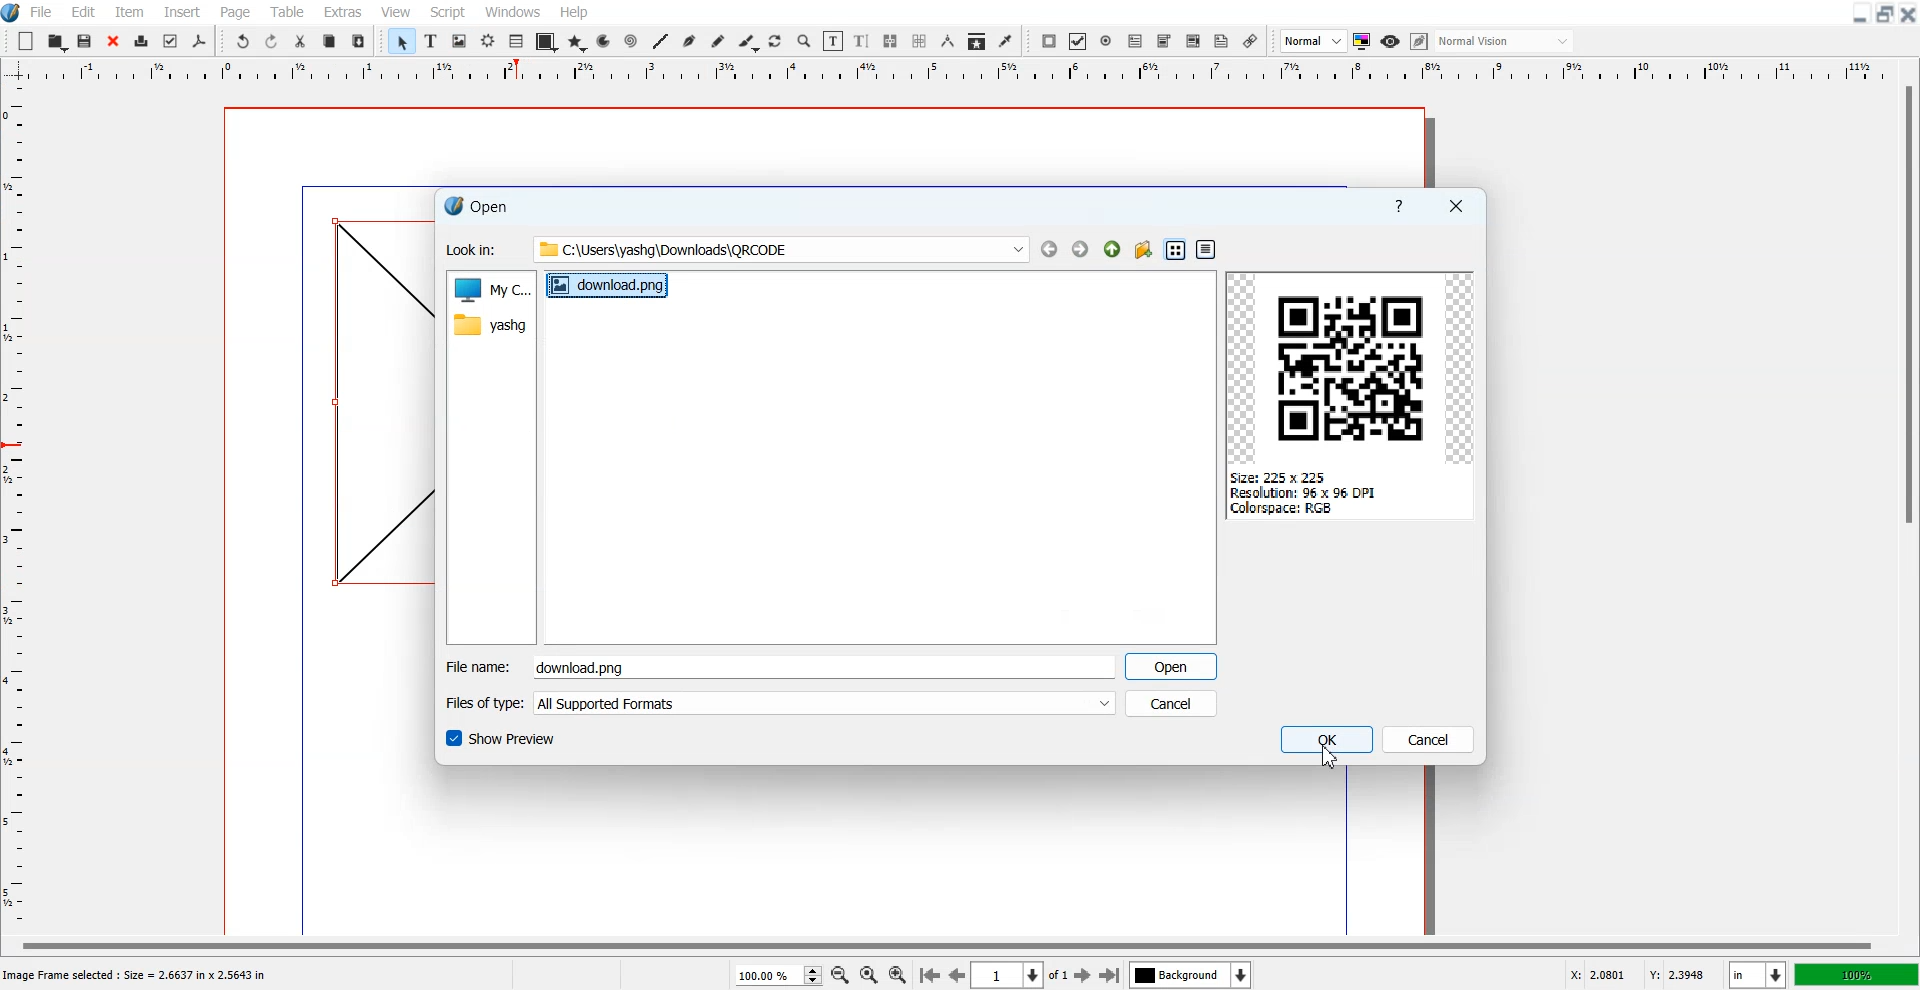 This screenshot has height=990, width=1920. Describe the element at coordinates (1326, 738) in the screenshot. I see `OK` at that location.